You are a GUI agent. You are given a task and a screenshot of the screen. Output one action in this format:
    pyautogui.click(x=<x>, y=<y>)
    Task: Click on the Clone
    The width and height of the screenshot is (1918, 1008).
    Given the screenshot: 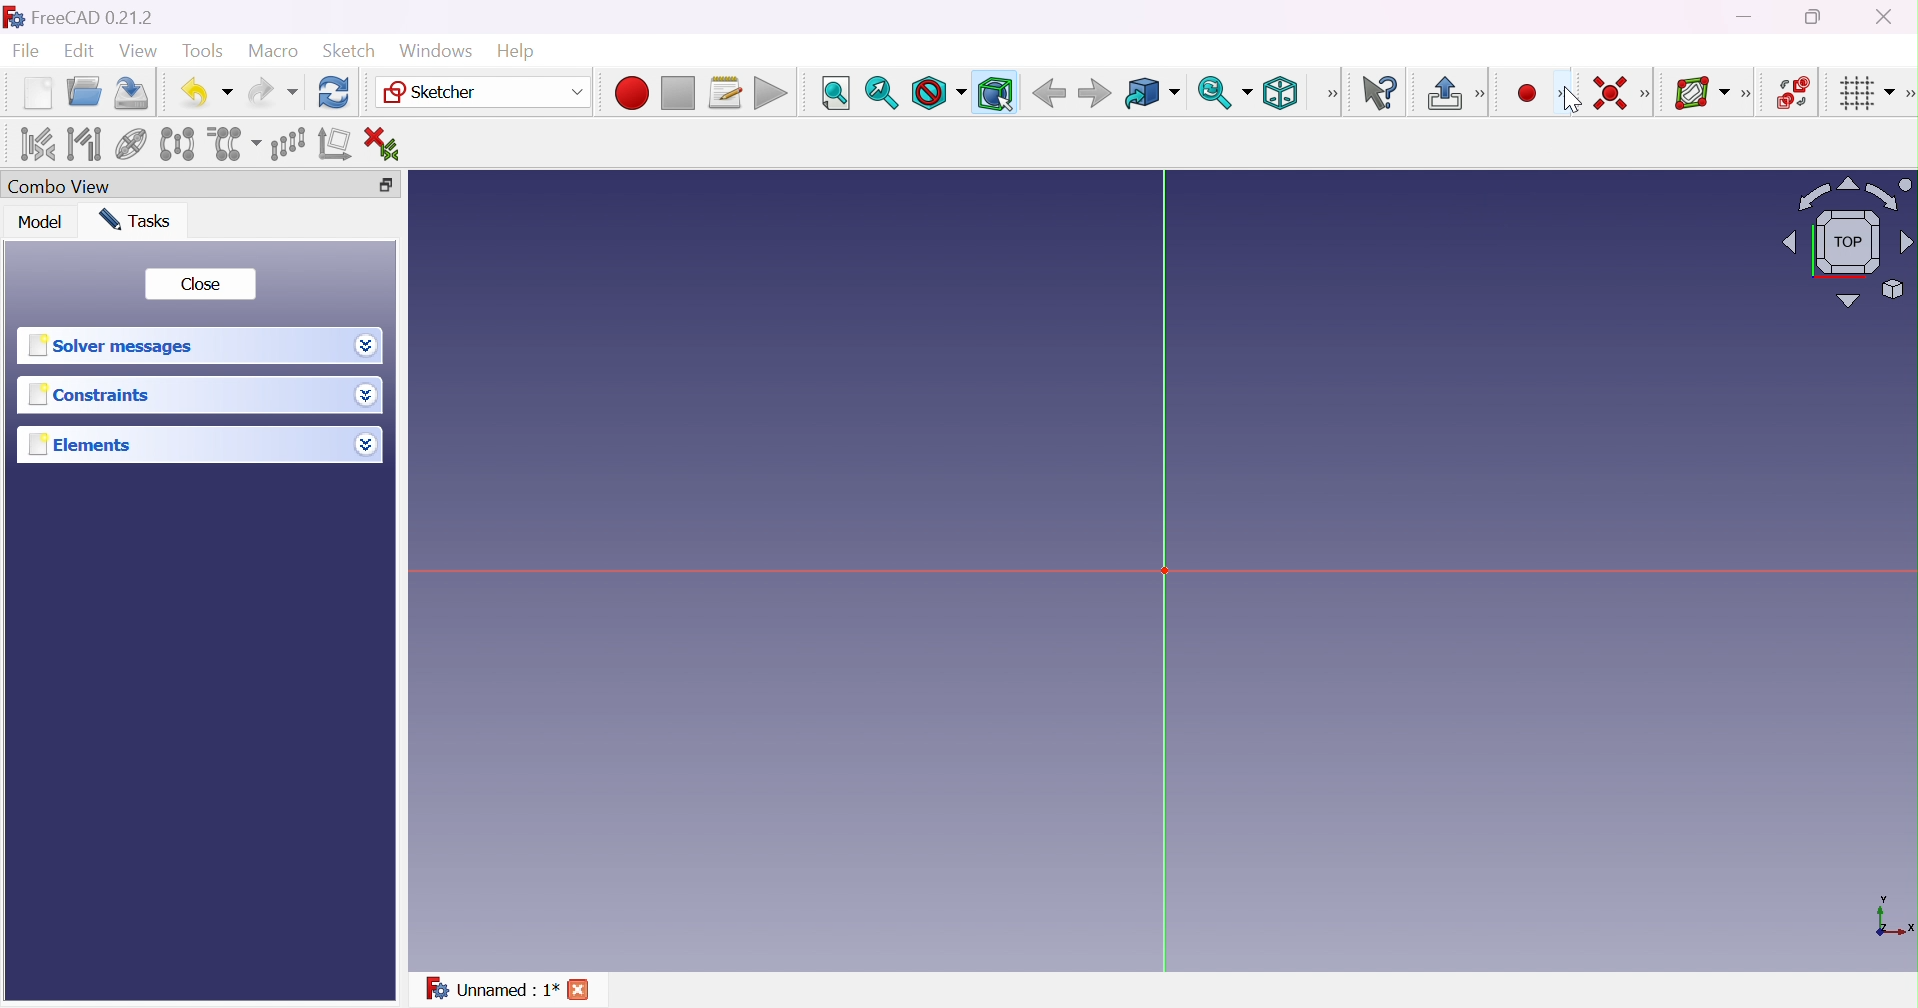 What is the action you would take?
    pyautogui.click(x=234, y=142)
    